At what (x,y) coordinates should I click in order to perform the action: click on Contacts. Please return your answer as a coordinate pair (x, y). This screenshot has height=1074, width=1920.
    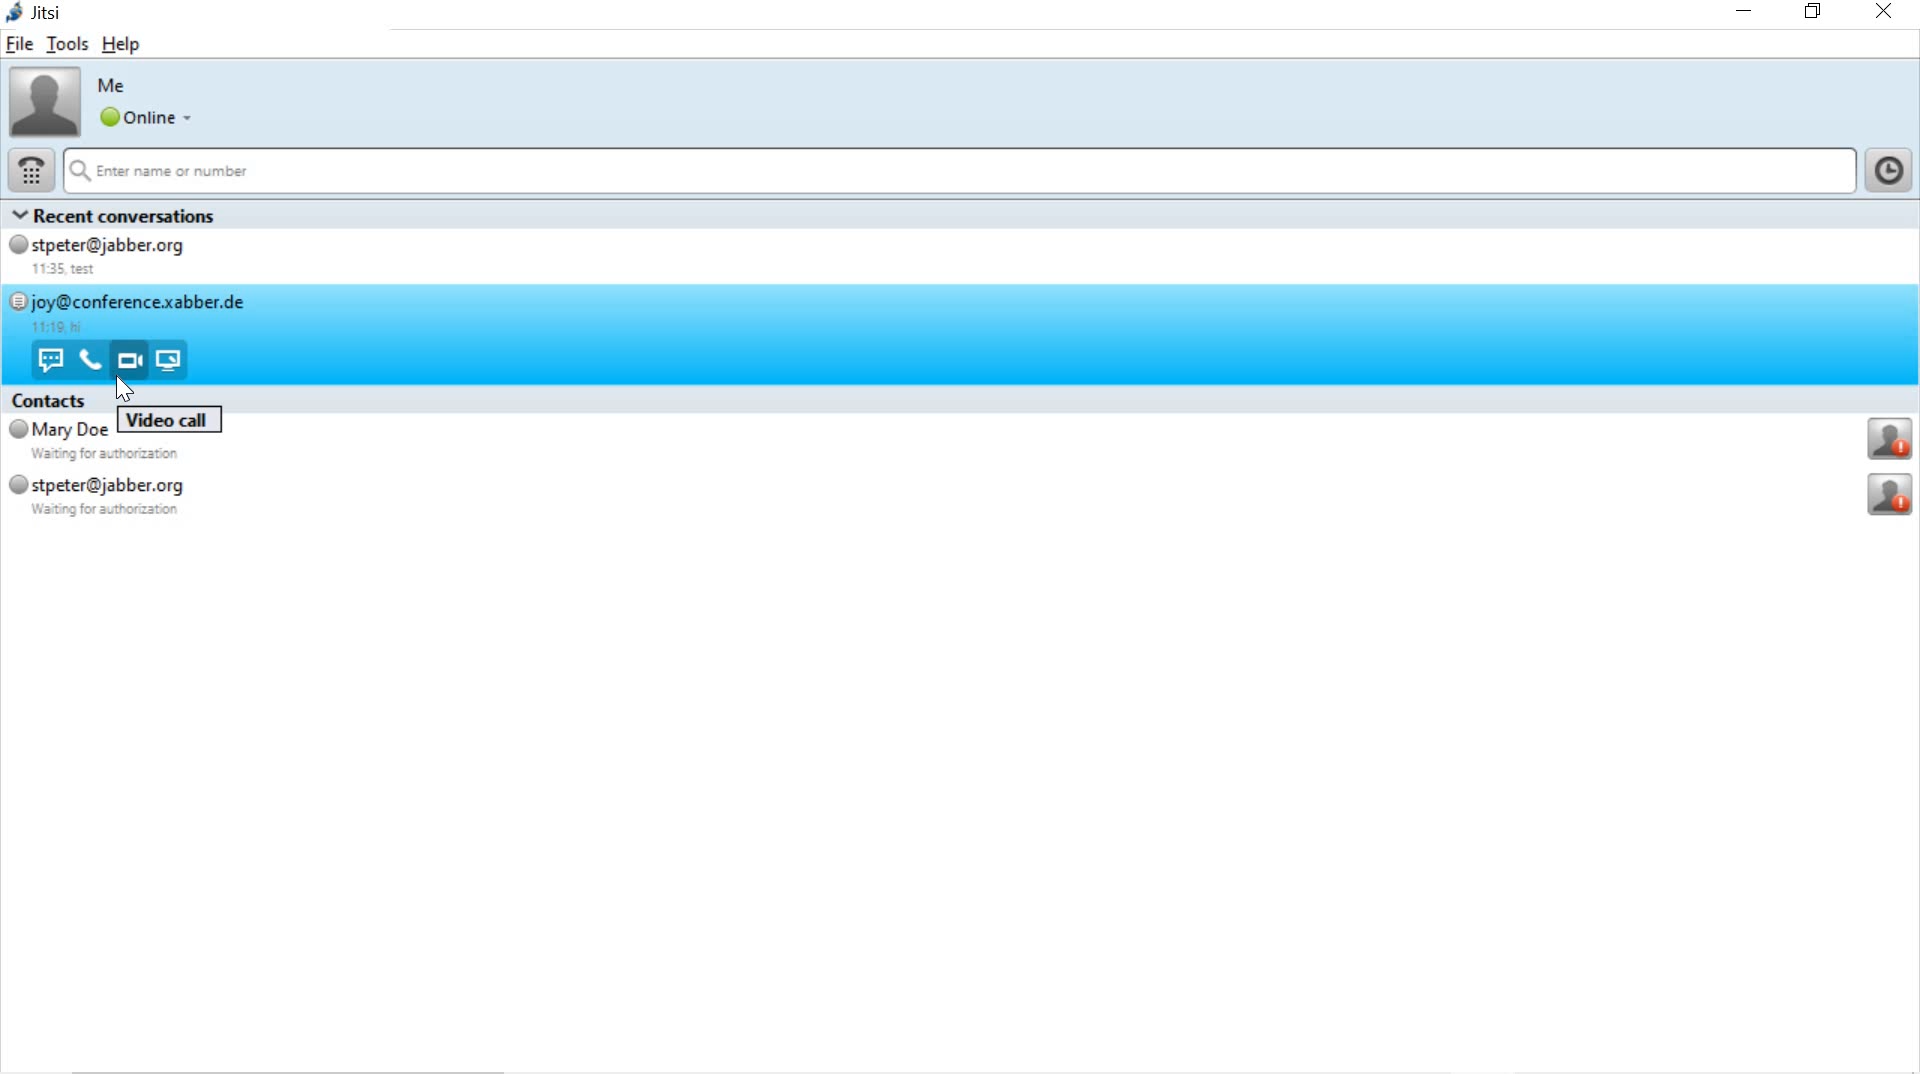
    Looking at the image, I should click on (50, 399).